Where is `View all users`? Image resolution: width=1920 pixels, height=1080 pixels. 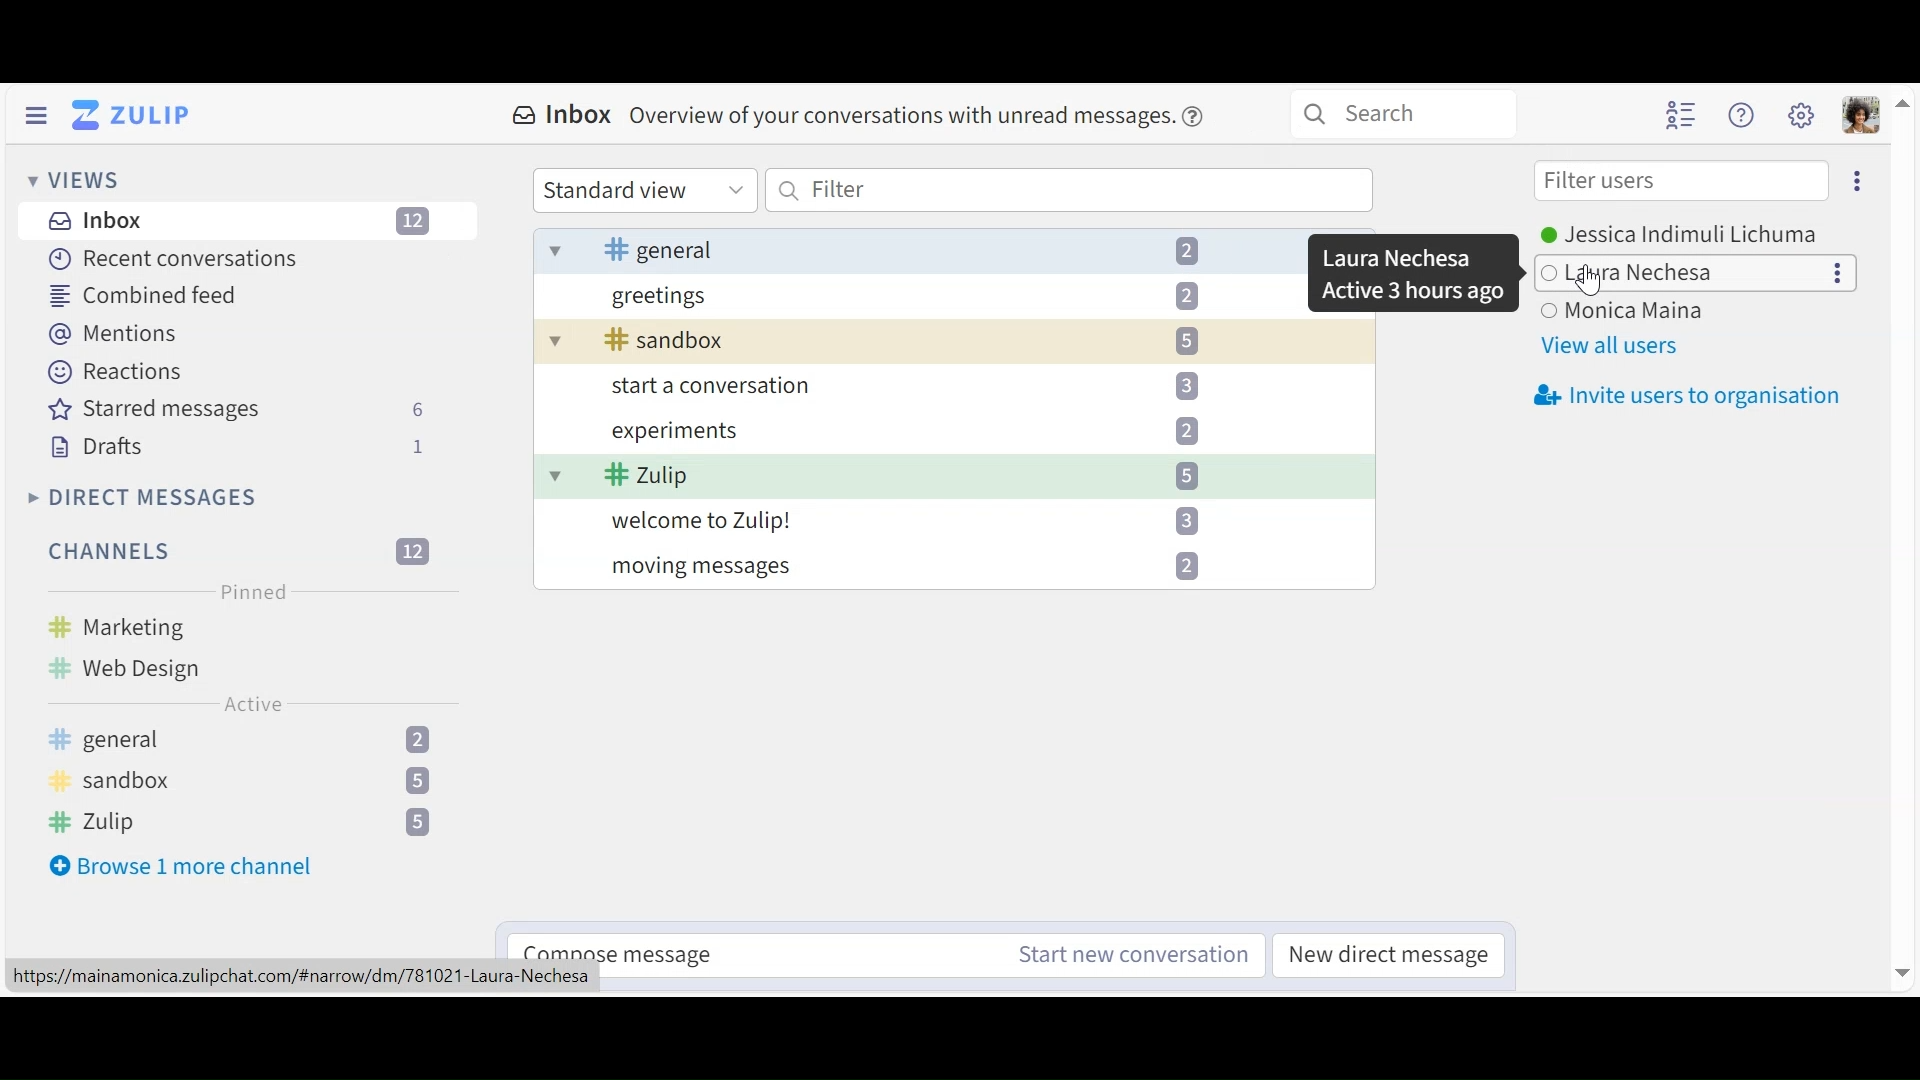
View all users is located at coordinates (1610, 347).